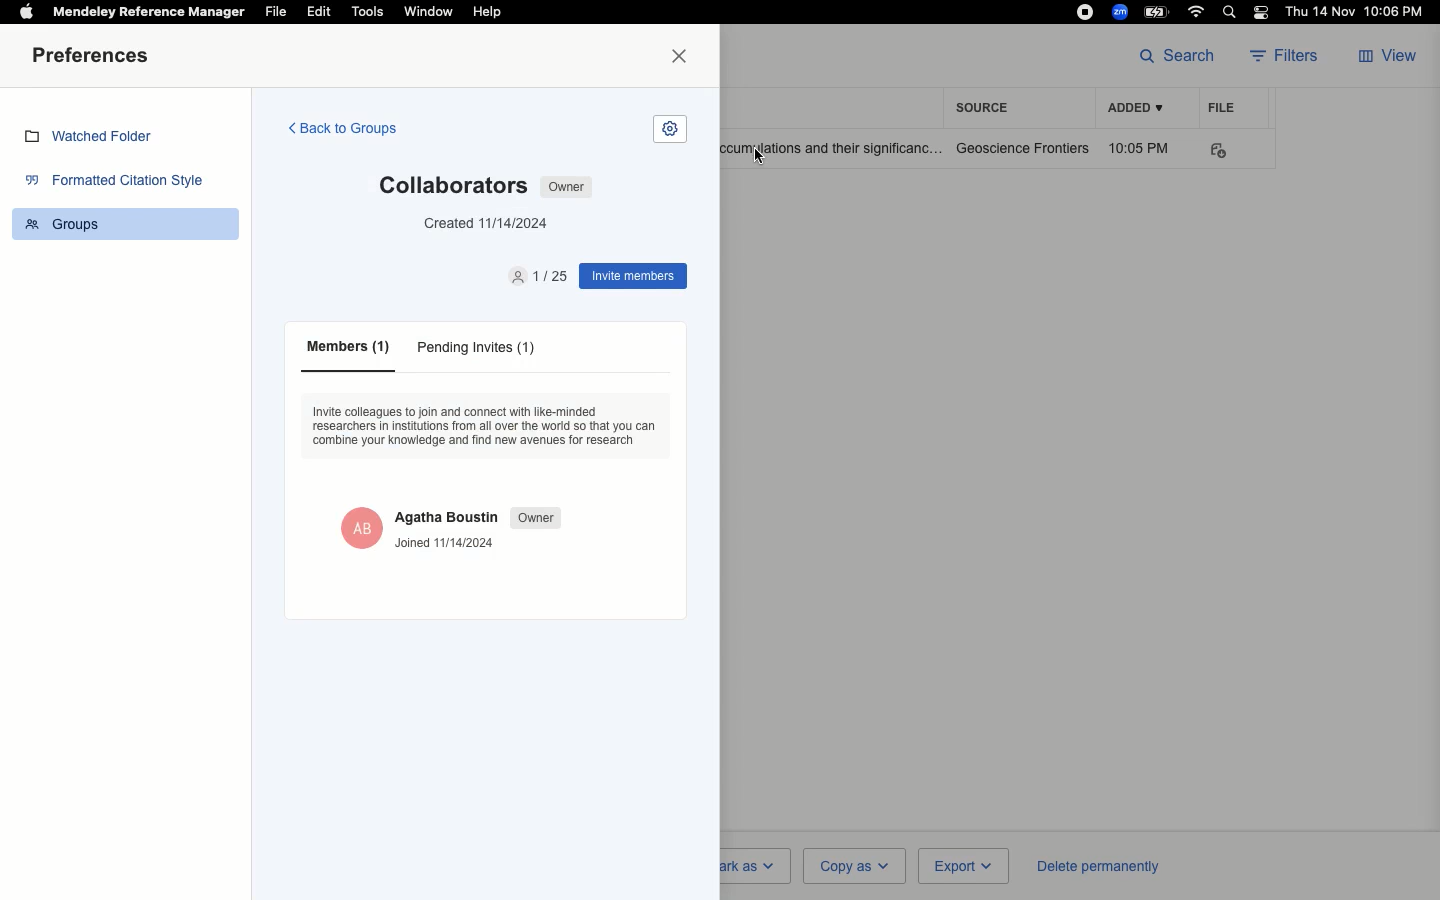 This screenshot has height=900, width=1440. What do you see at coordinates (1232, 14) in the screenshot?
I see `Search` at bounding box center [1232, 14].